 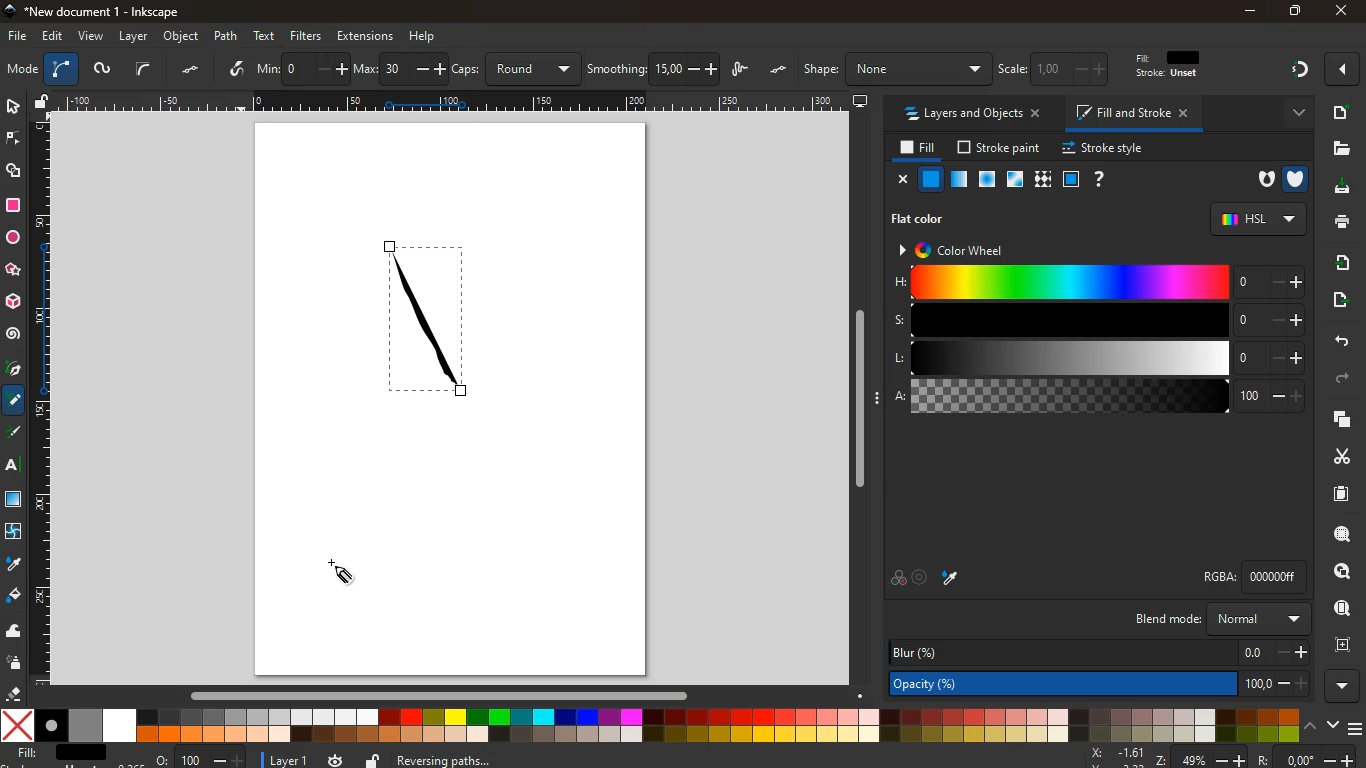 I want to click on wave, so click(x=14, y=632).